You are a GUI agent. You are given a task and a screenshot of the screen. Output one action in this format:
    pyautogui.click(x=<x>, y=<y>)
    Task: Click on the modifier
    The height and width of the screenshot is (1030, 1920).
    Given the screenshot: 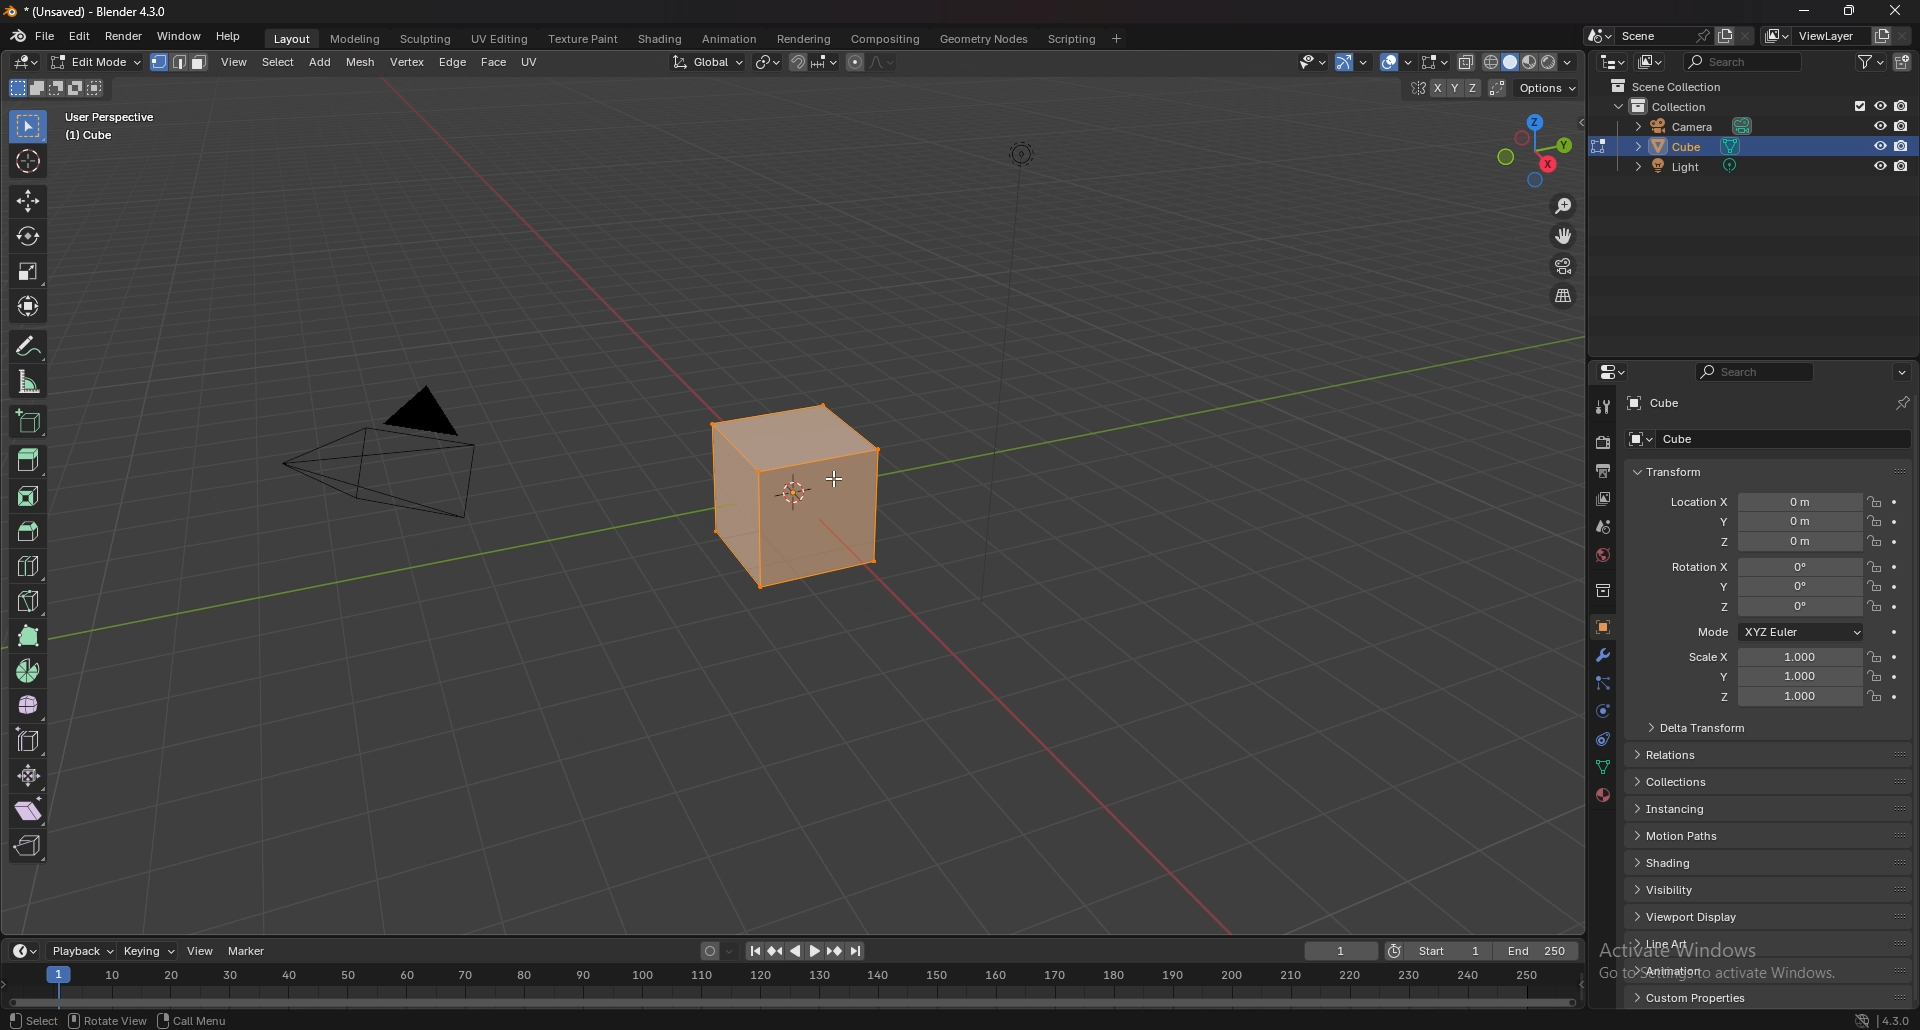 What is the action you would take?
    pyautogui.click(x=1603, y=655)
    